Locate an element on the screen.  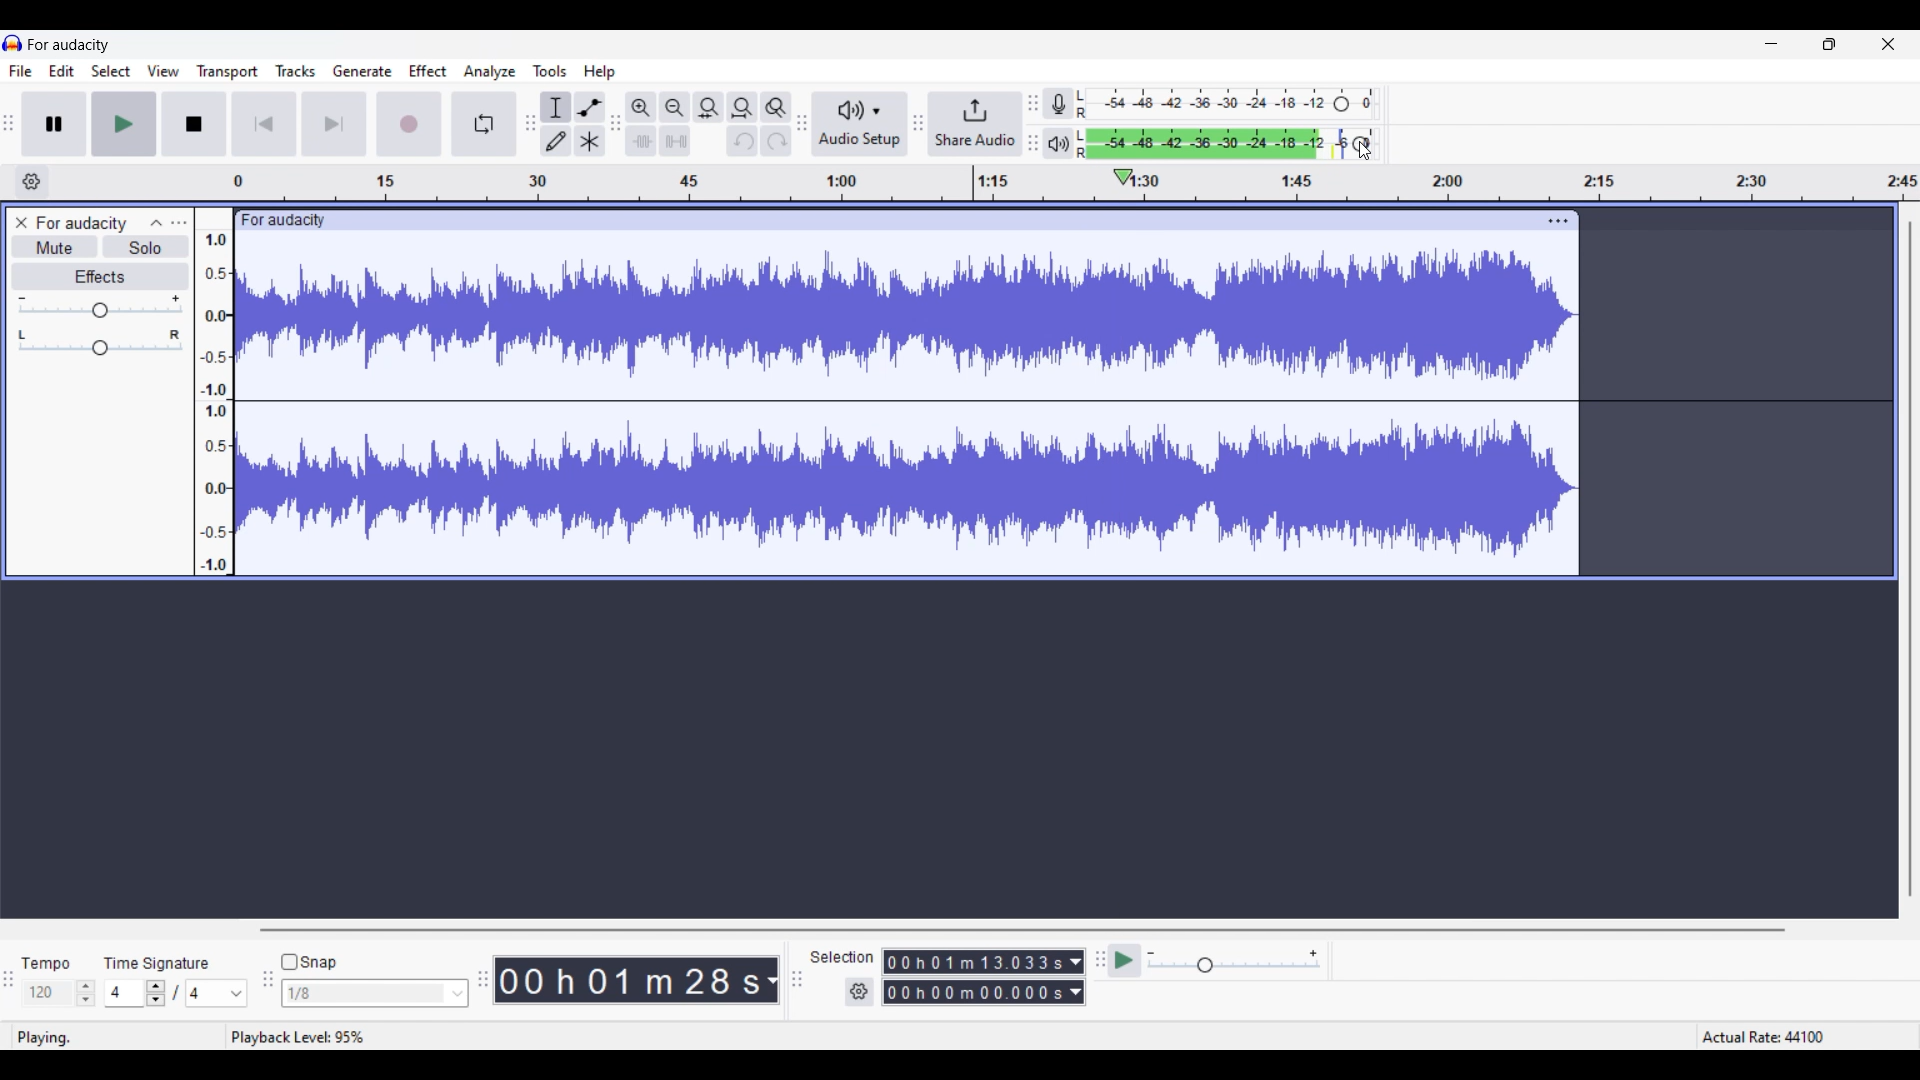
Indicates selection duration settings is located at coordinates (842, 956).